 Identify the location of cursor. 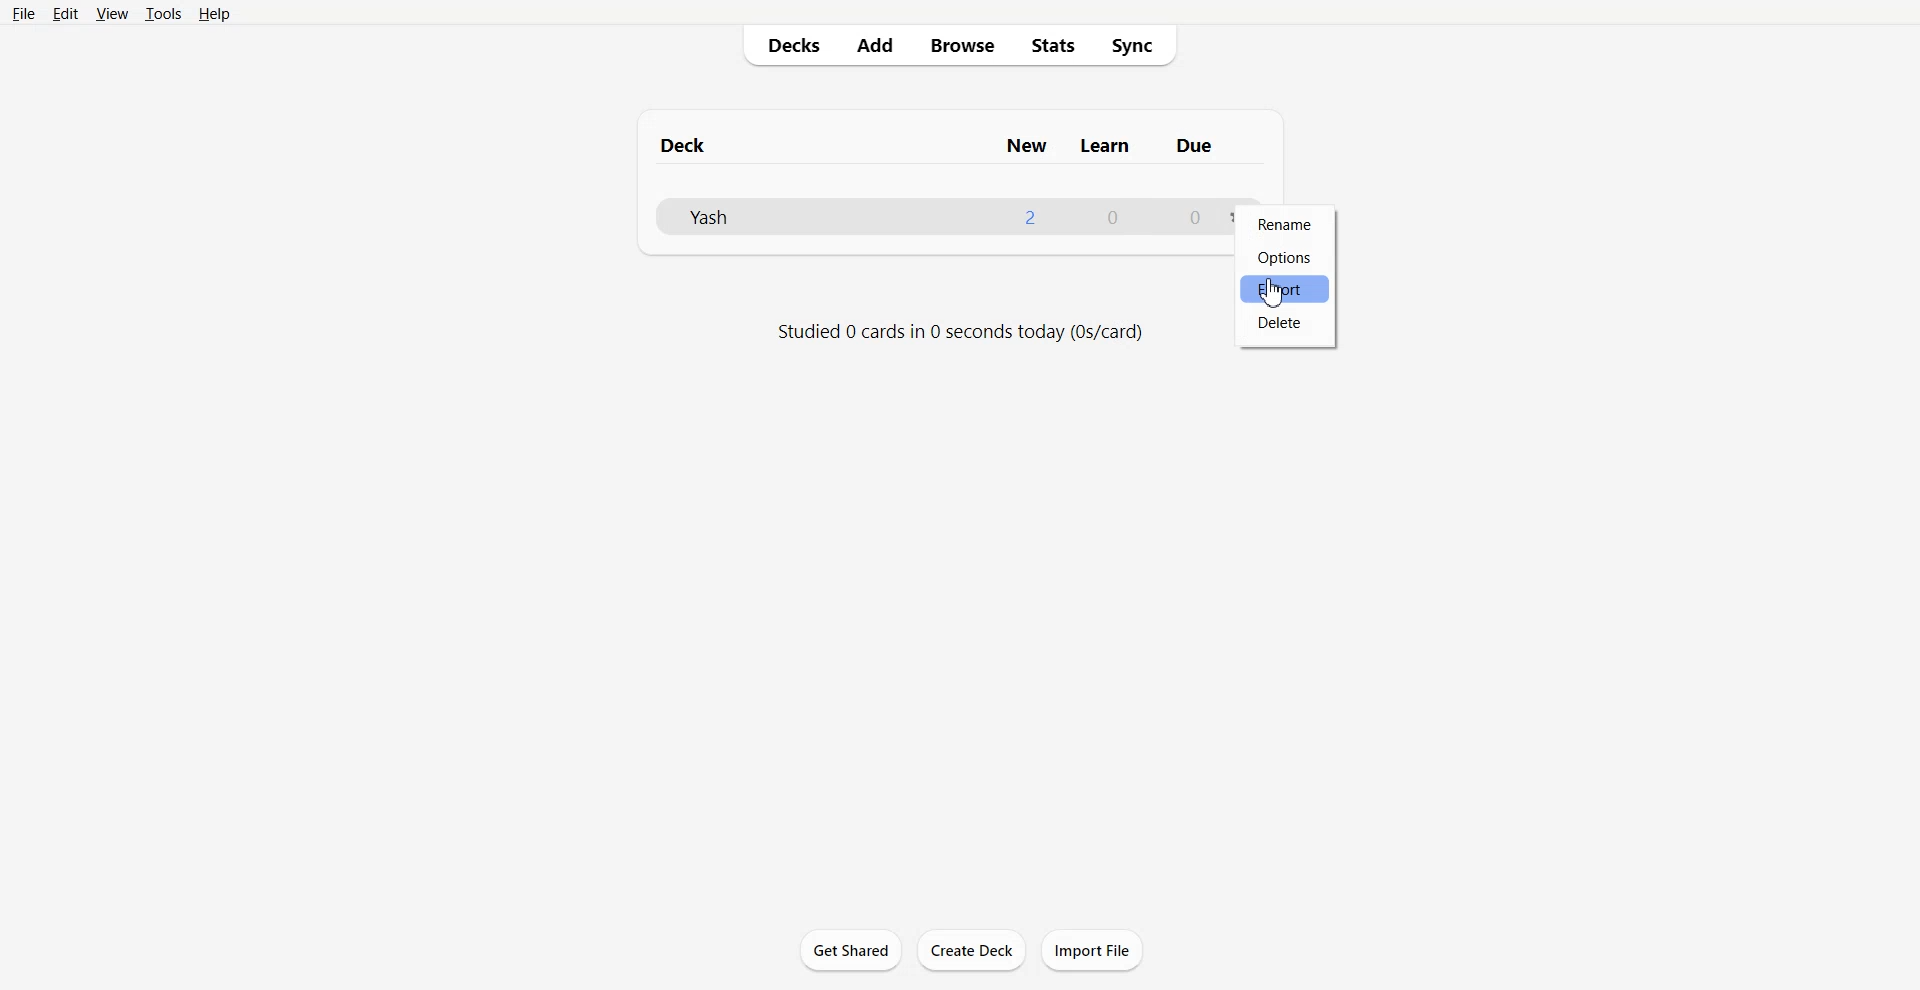
(1271, 293).